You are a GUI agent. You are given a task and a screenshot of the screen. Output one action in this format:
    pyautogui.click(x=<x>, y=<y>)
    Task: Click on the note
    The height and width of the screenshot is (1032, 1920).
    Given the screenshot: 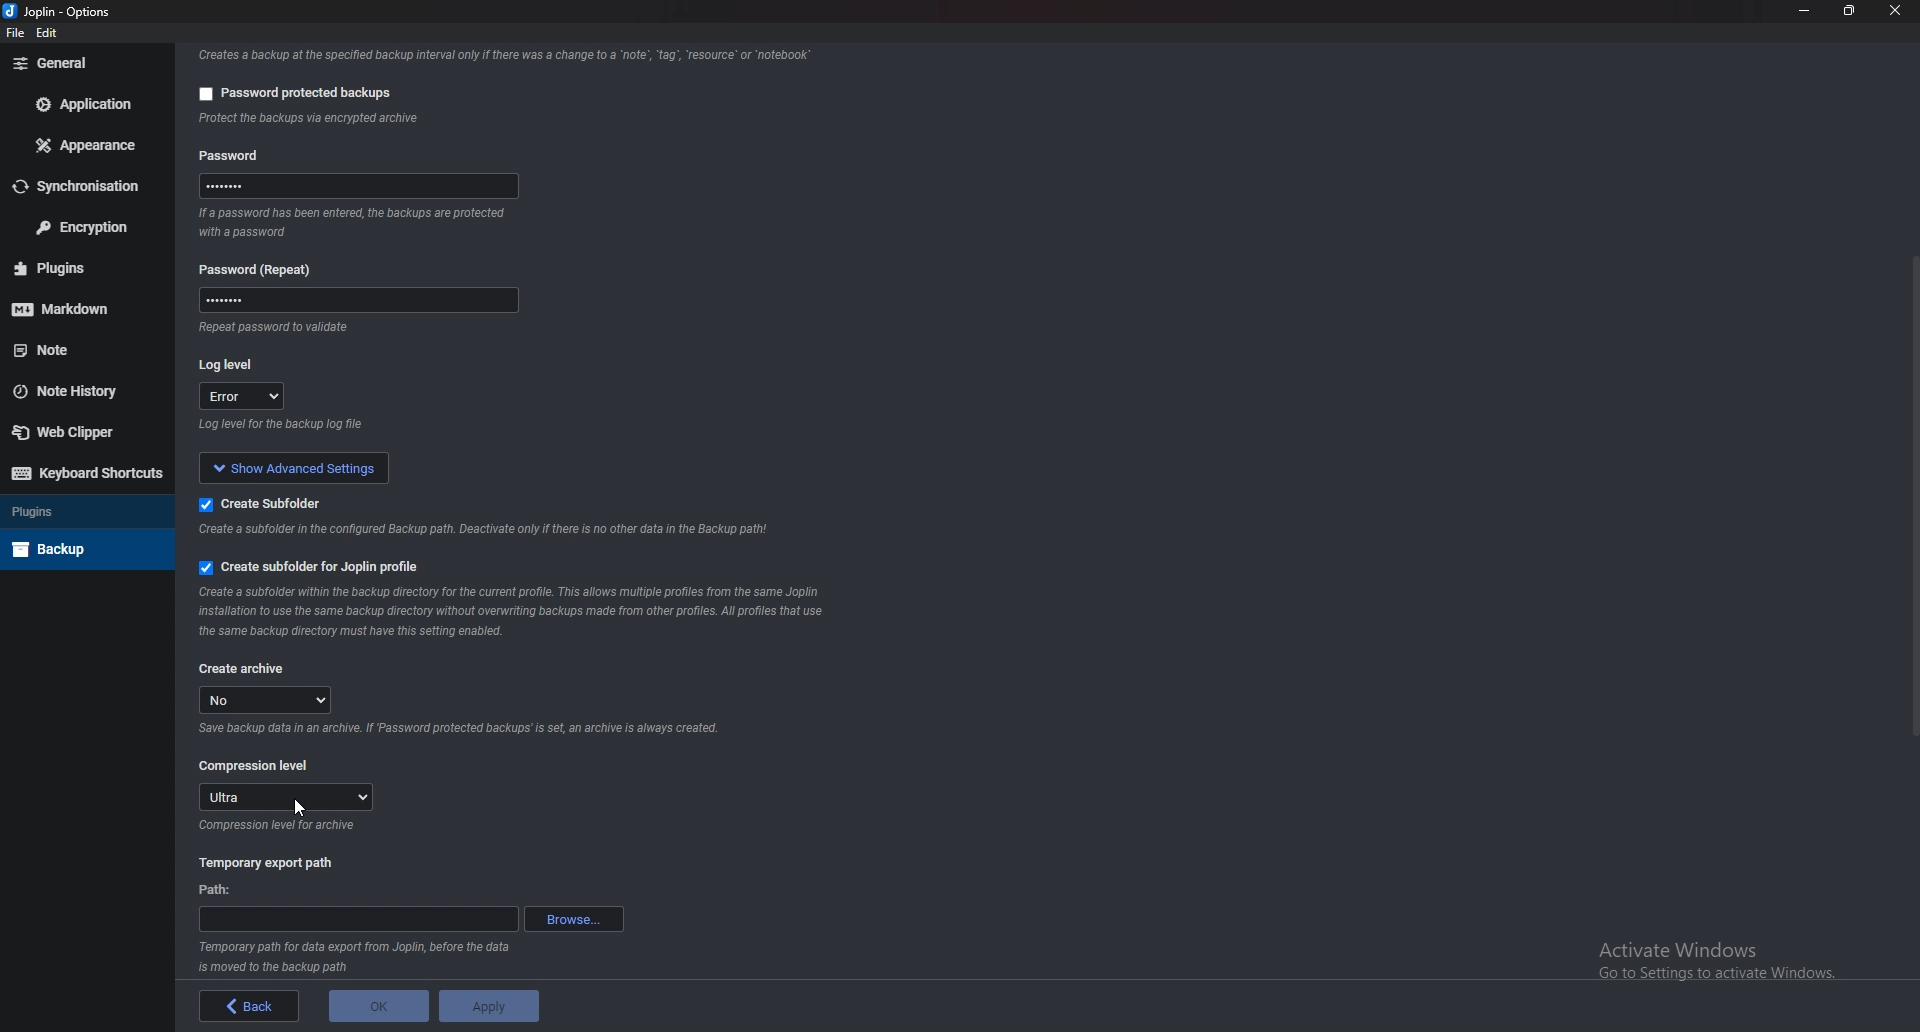 What is the action you would take?
    pyautogui.click(x=79, y=350)
    